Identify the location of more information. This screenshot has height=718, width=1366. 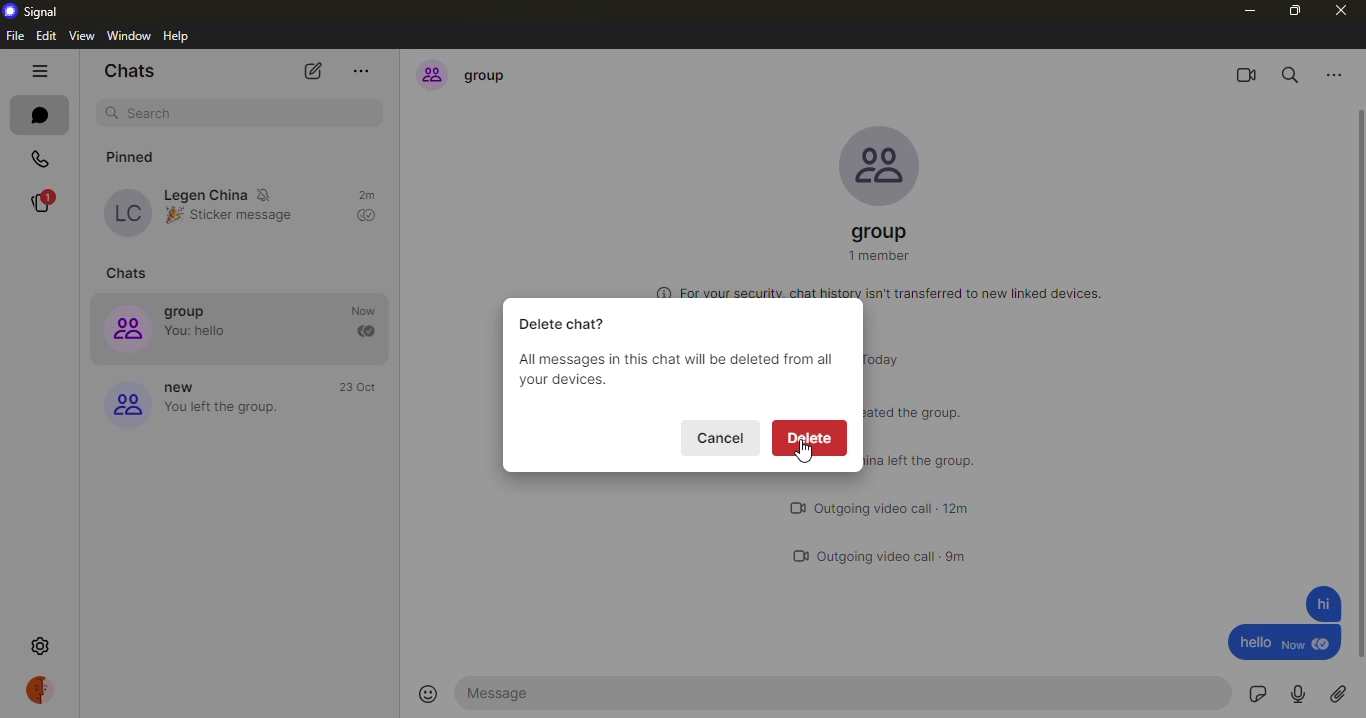
(661, 290).